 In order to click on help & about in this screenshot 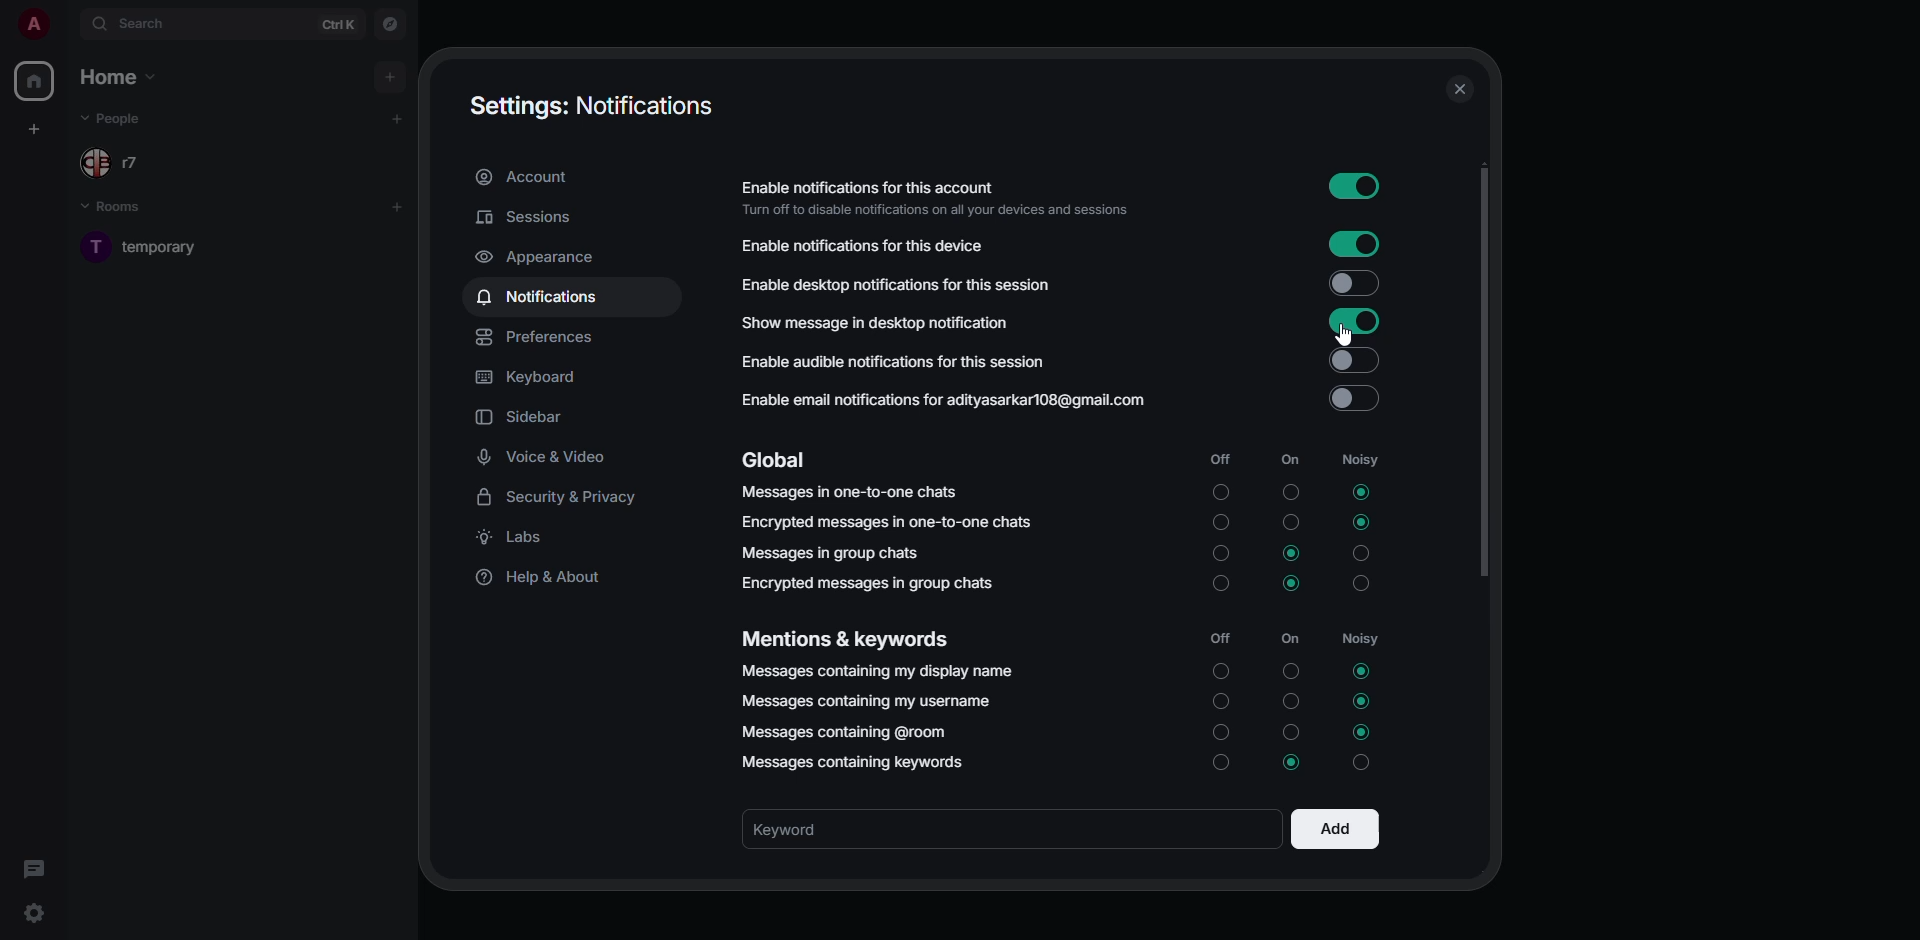, I will do `click(542, 579)`.